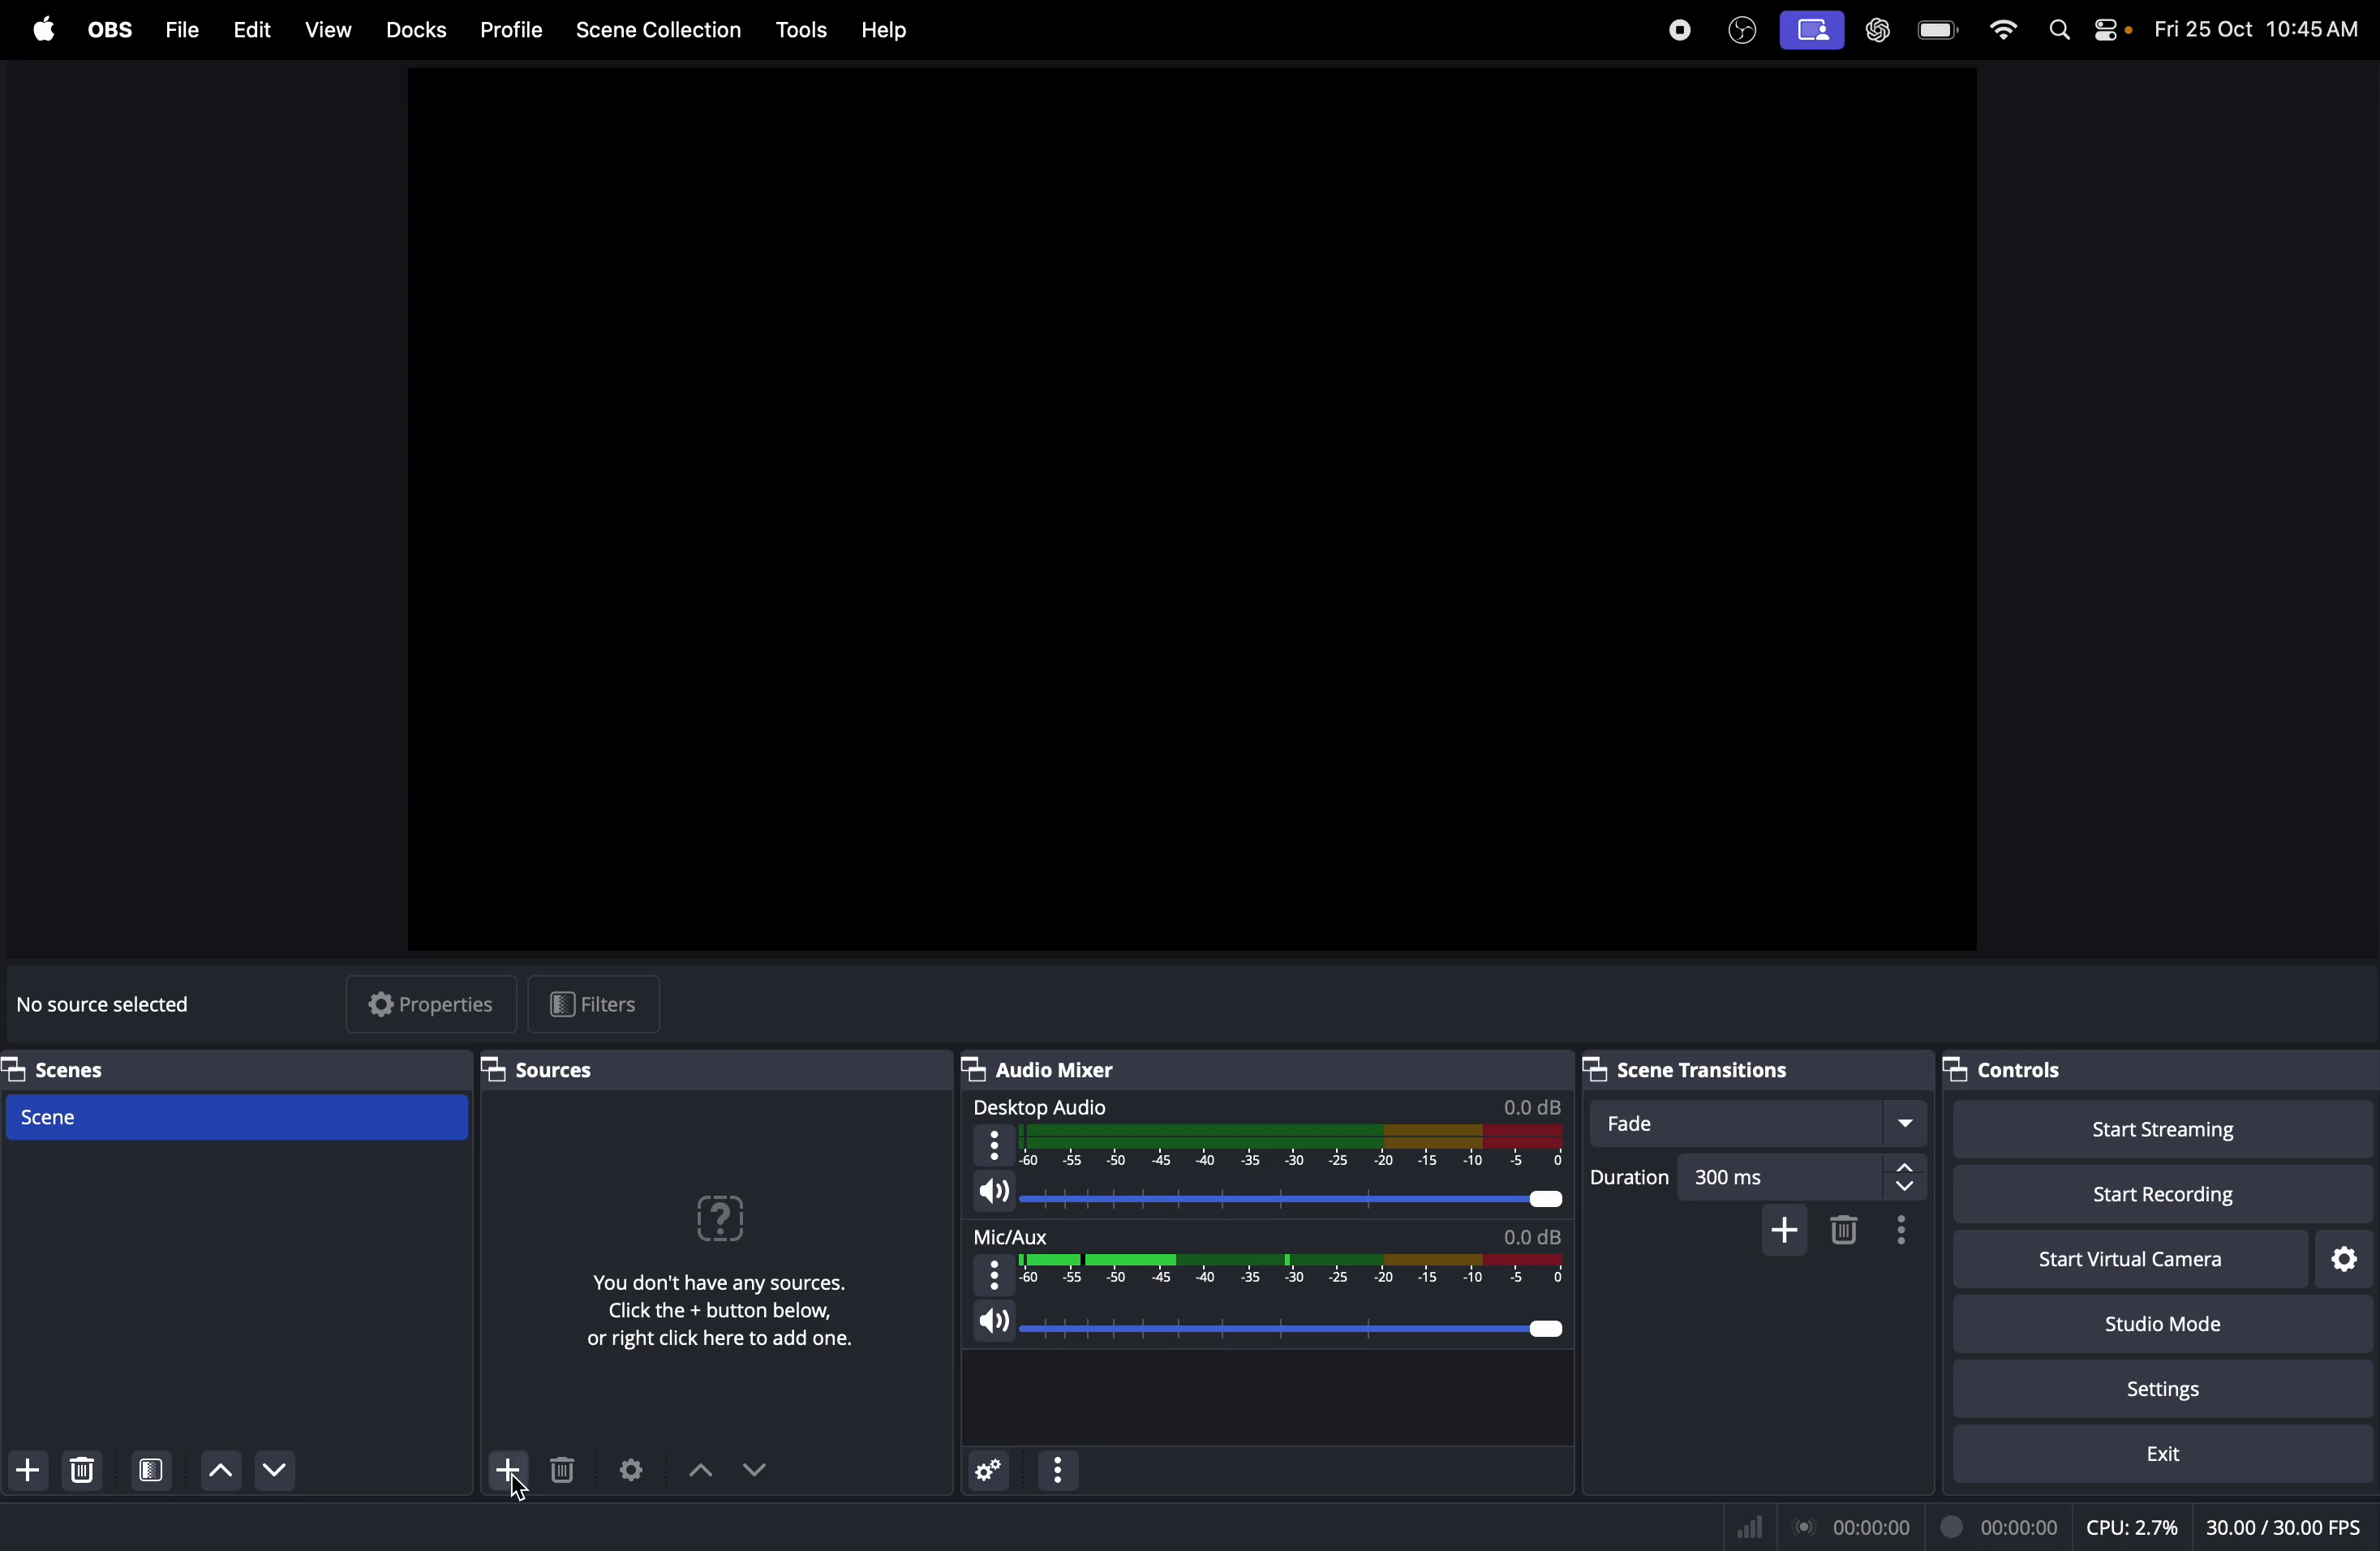 This screenshot has width=2380, height=1551. Describe the element at coordinates (286, 1475) in the screenshot. I see `Move scene up` at that location.